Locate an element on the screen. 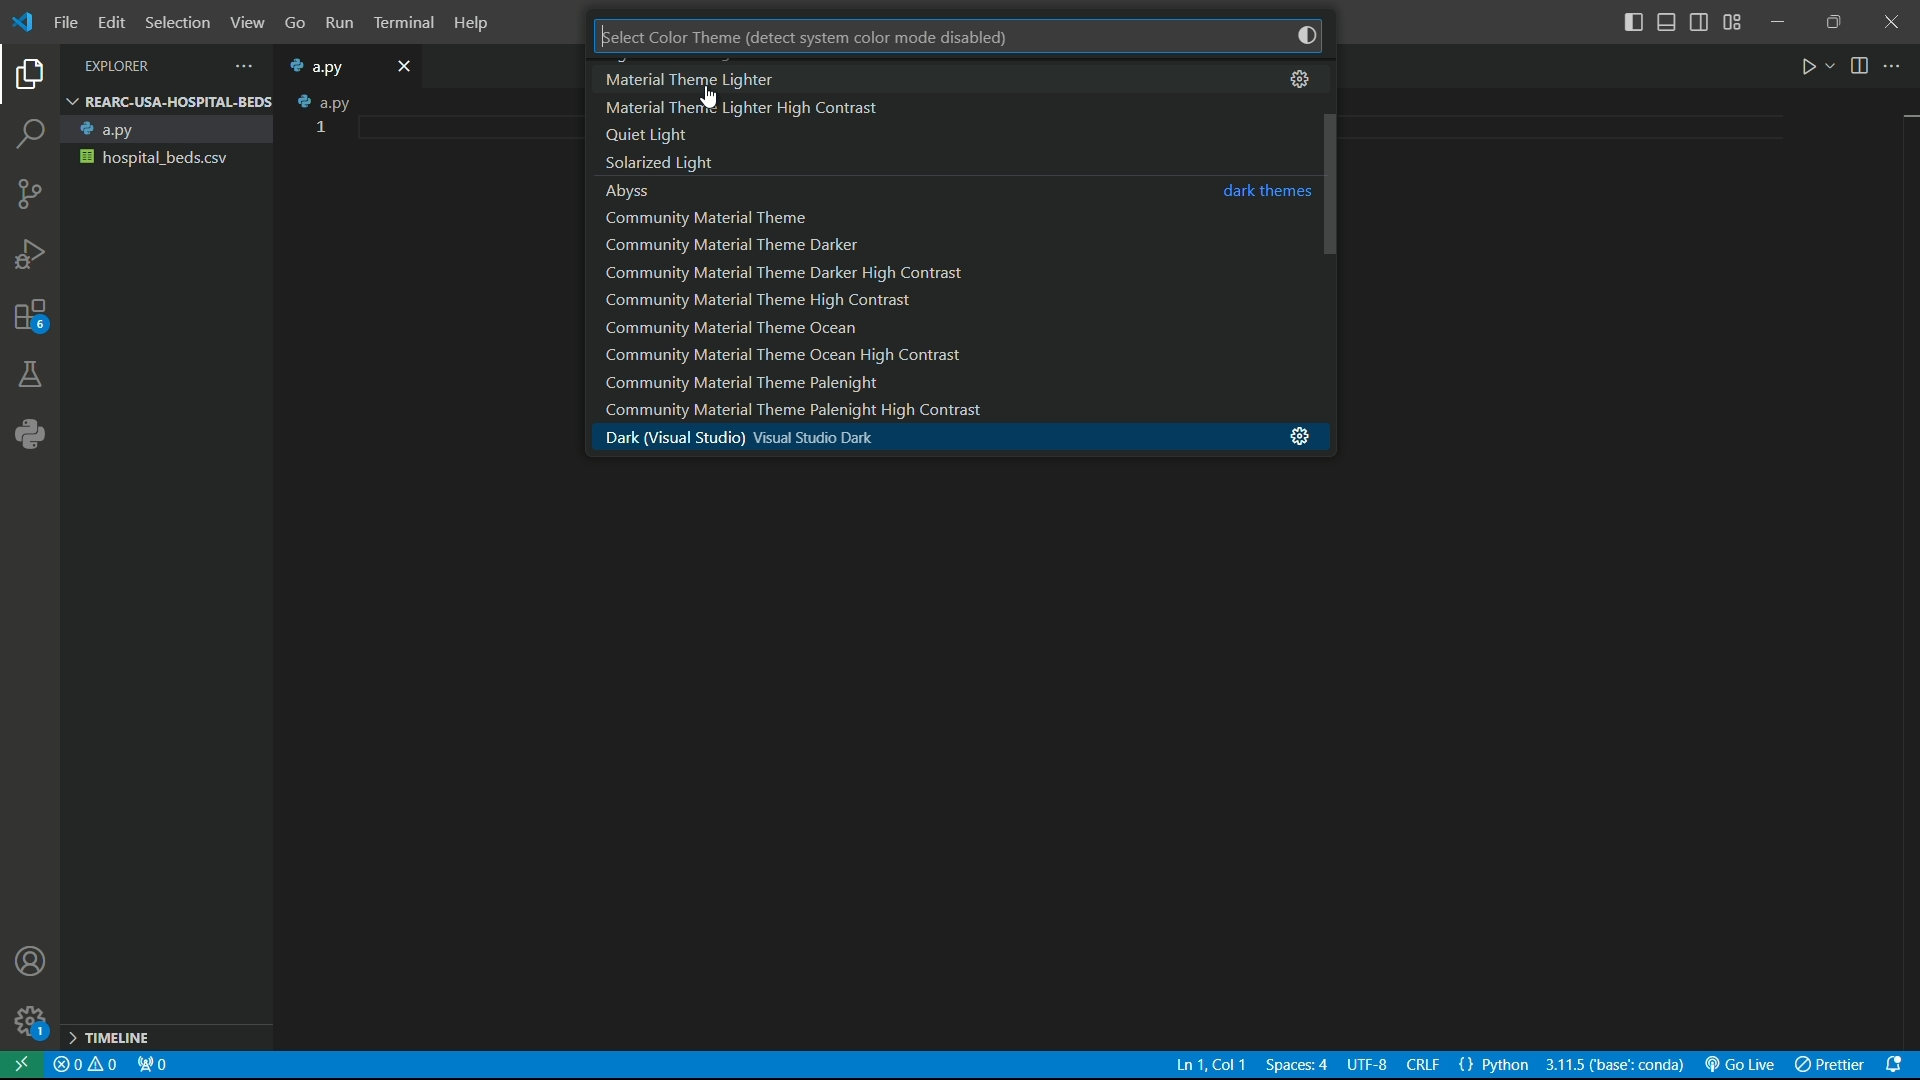 This screenshot has width=1920, height=1080. Community Material Theme Ocean is located at coordinates (779, 327).